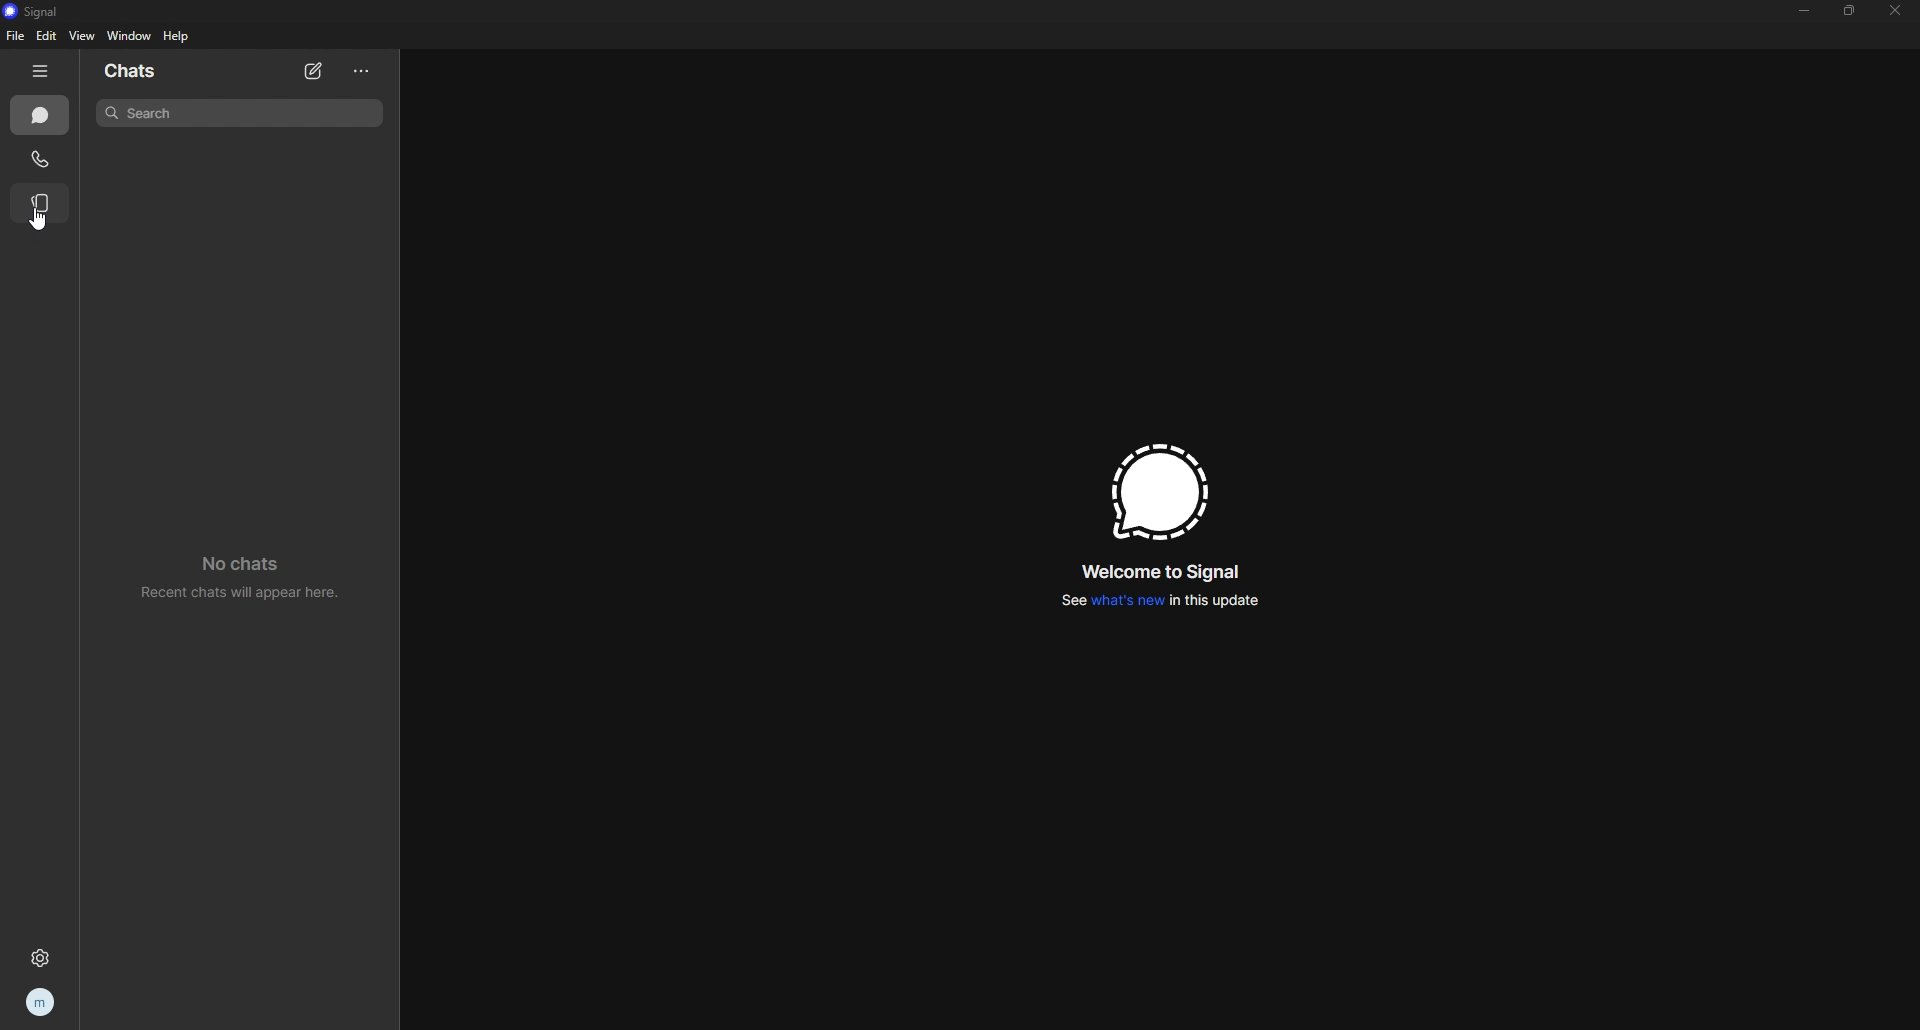  What do you see at coordinates (40, 957) in the screenshot?
I see `settings` at bounding box center [40, 957].